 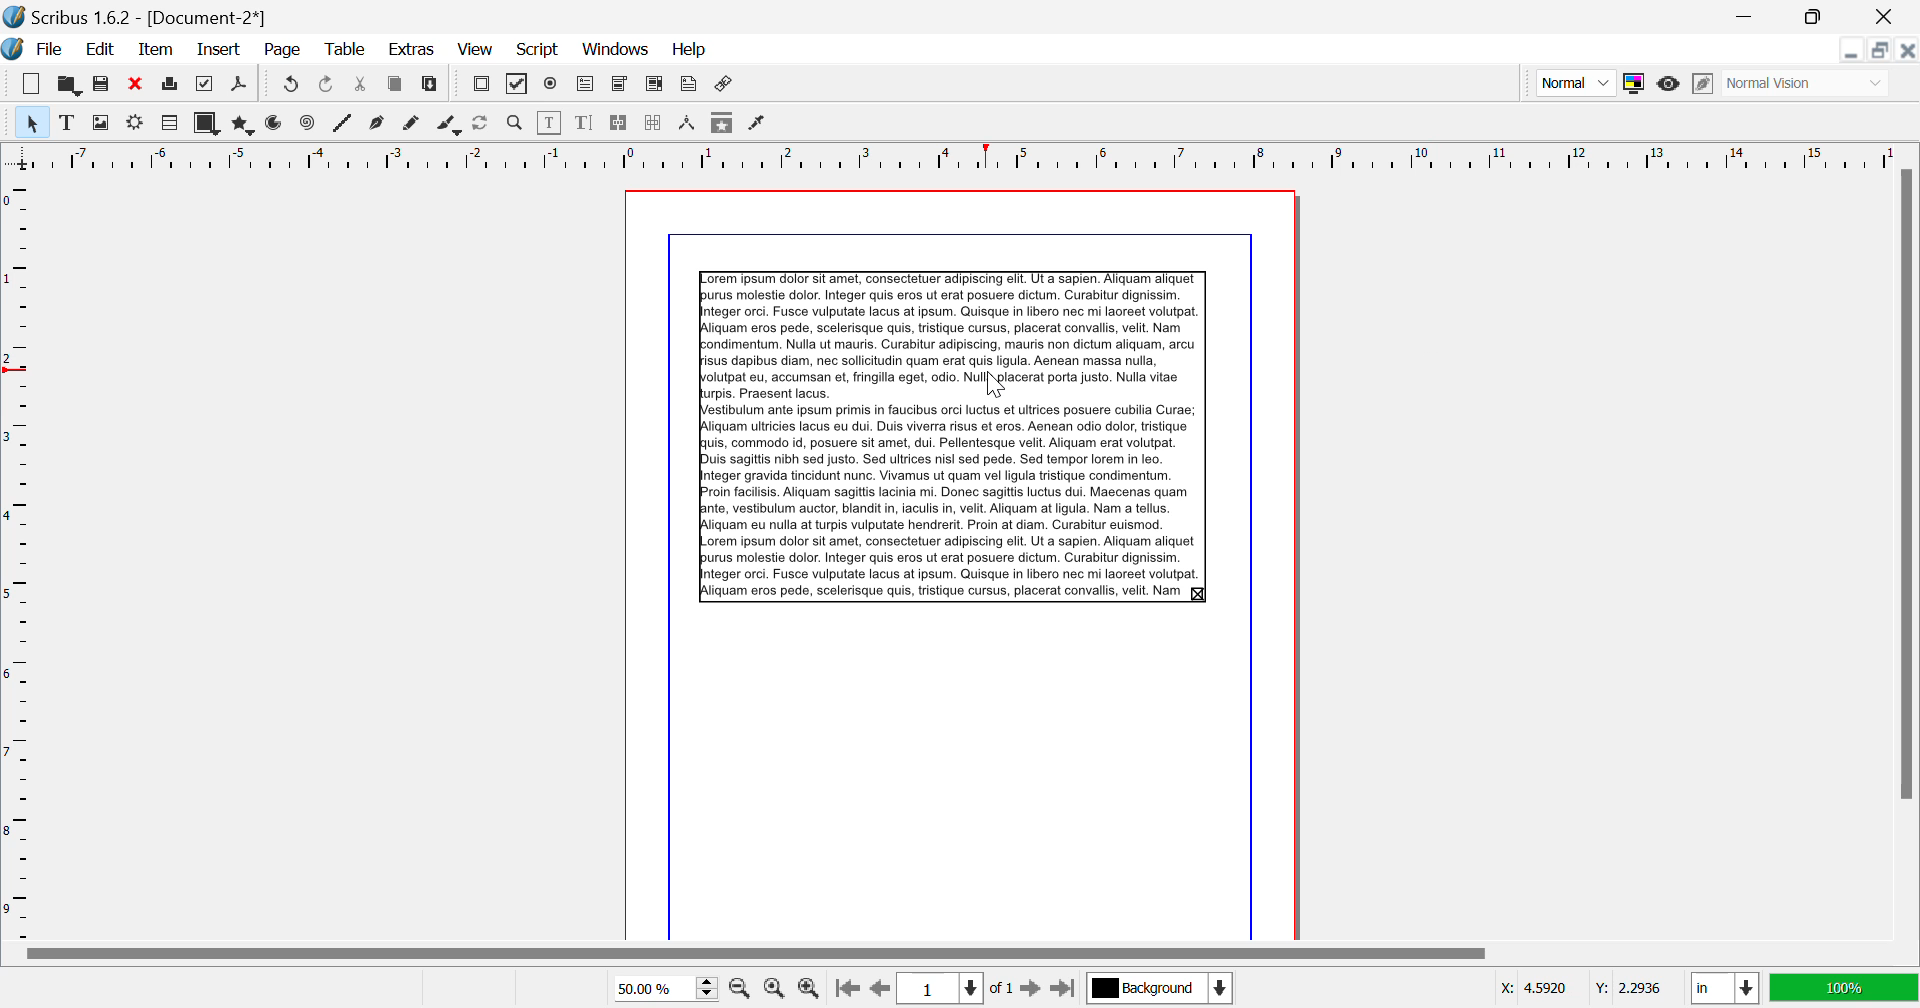 What do you see at coordinates (450, 126) in the screenshot?
I see `Calligraphic Line` at bounding box center [450, 126].